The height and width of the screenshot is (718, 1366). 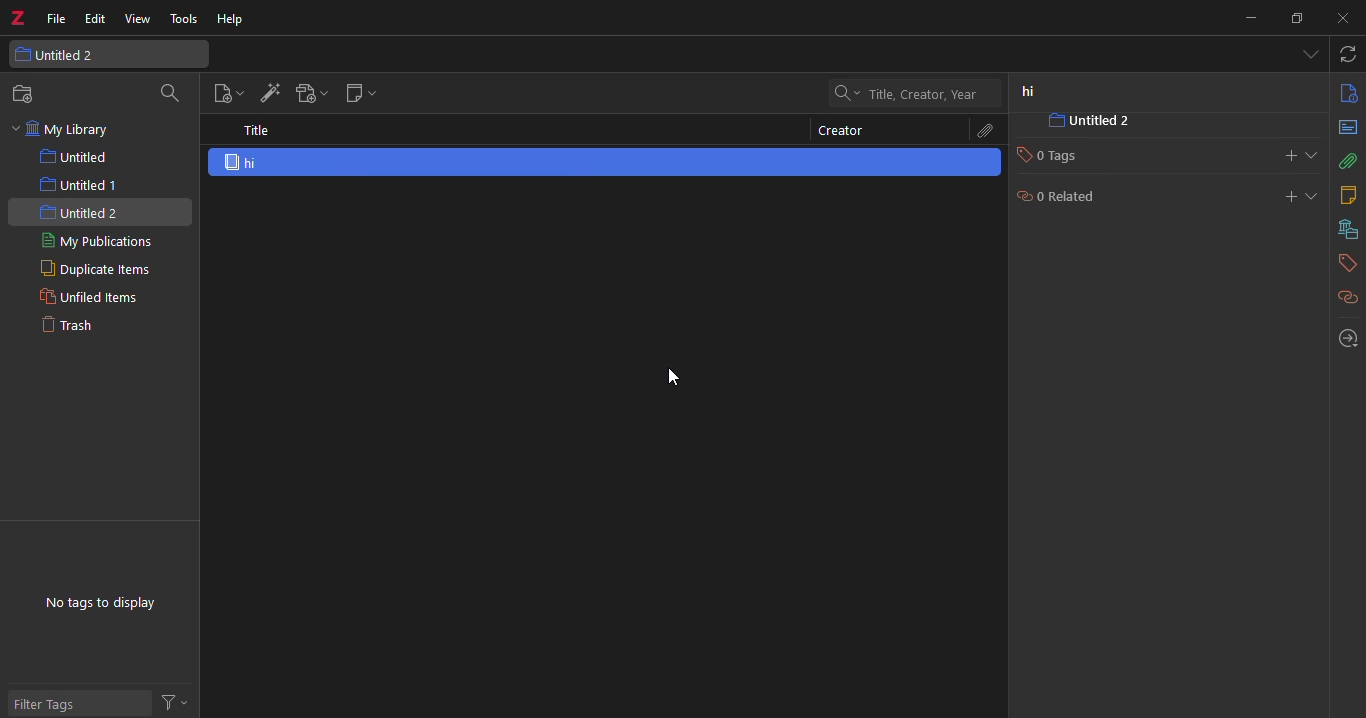 What do you see at coordinates (250, 162) in the screenshot?
I see `hi` at bounding box center [250, 162].